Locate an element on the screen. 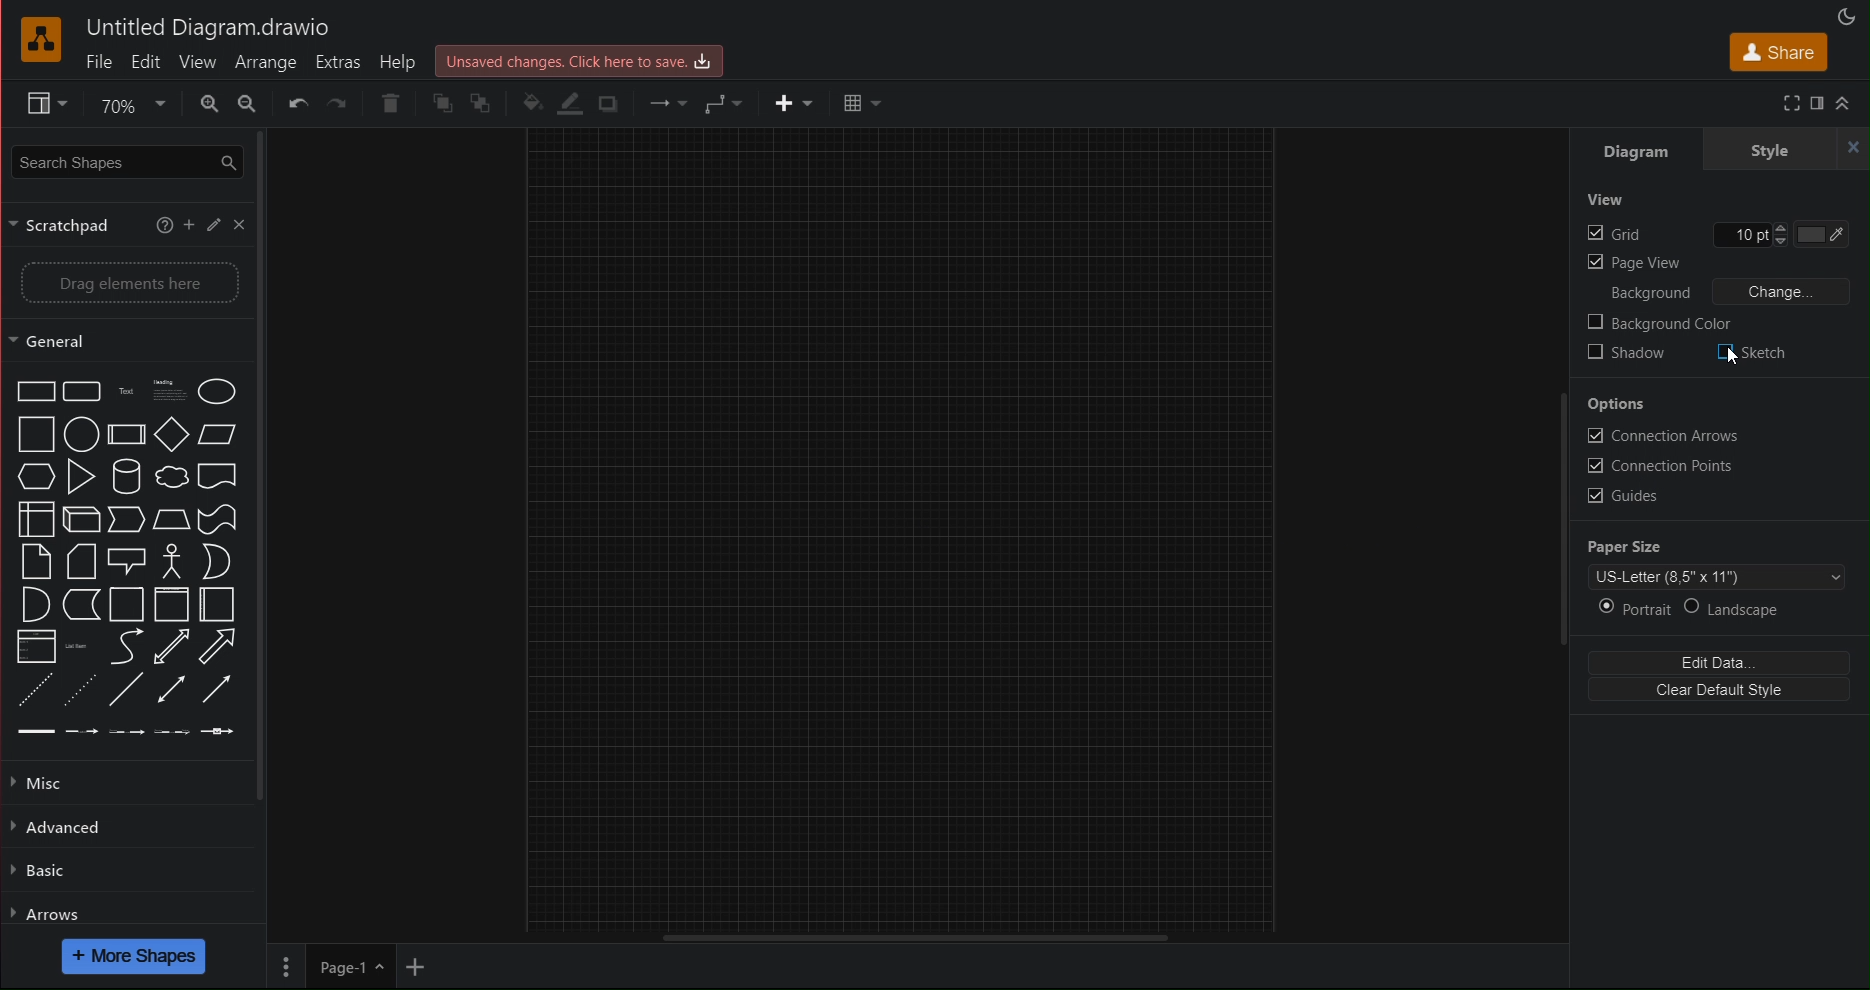 The height and width of the screenshot is (990, 1870). dotted line is located at coordinates (82, 690).